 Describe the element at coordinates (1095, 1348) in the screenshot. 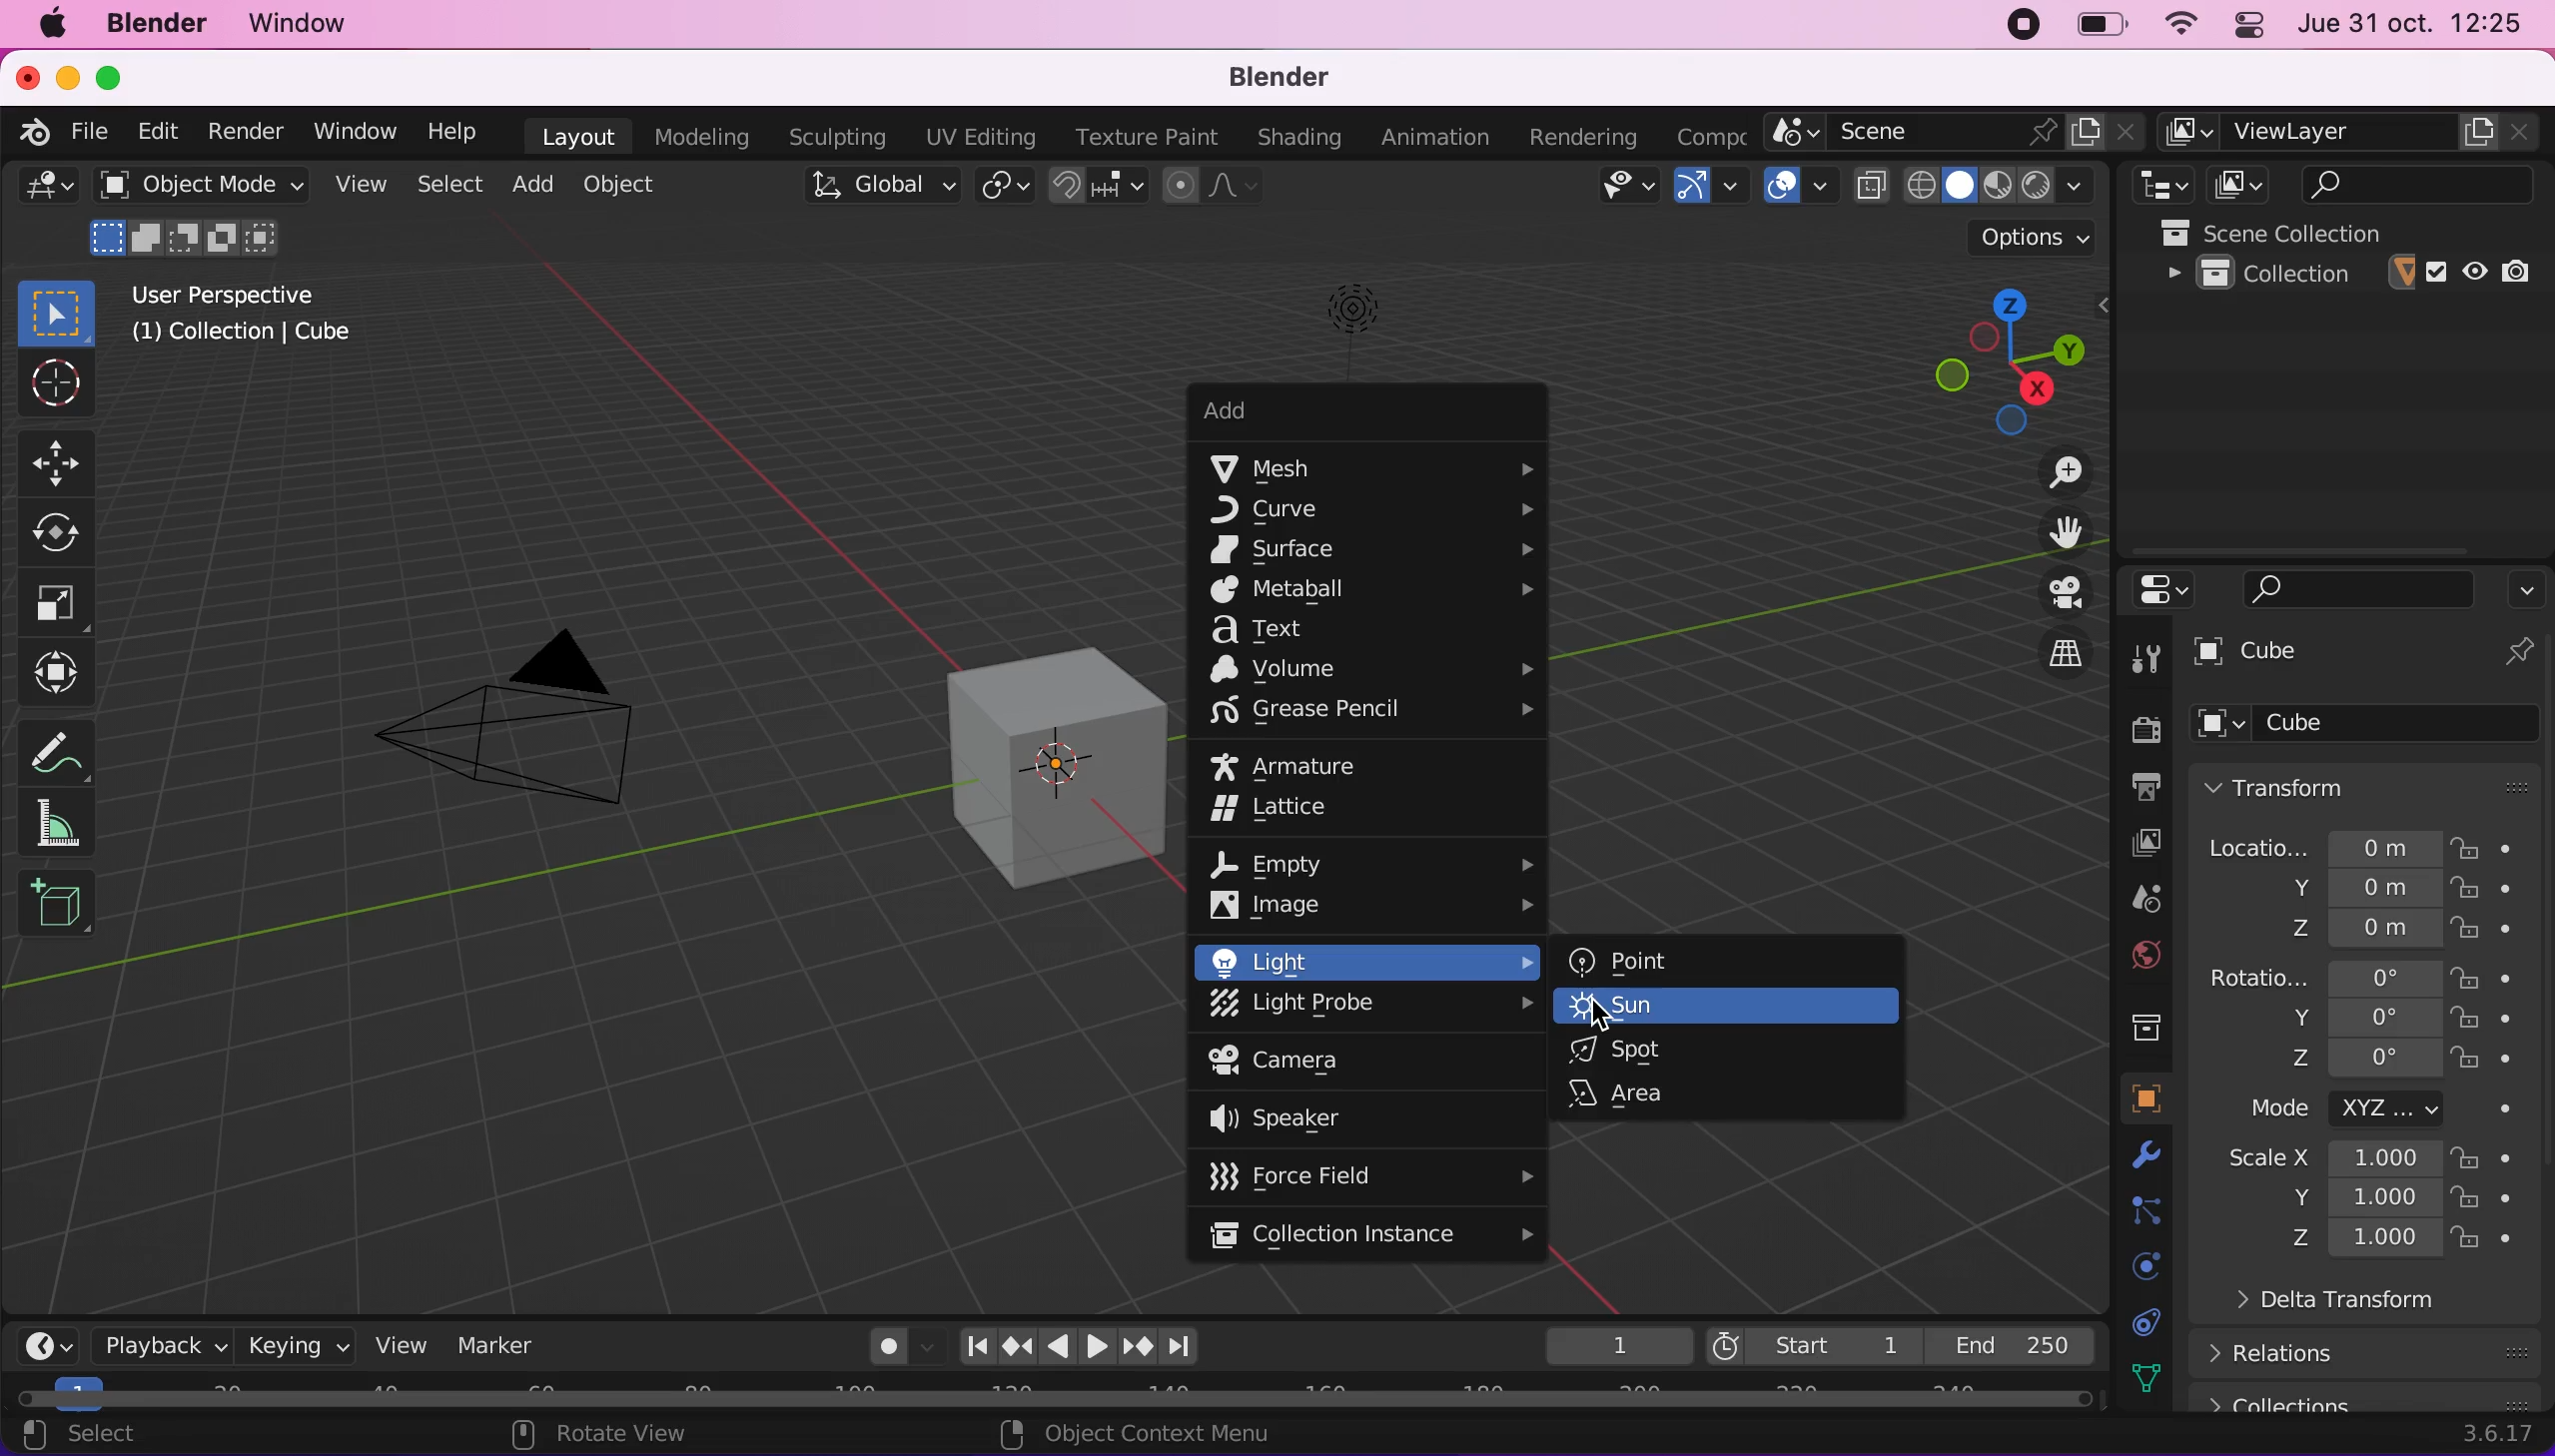

I see `Play animation` at that location.